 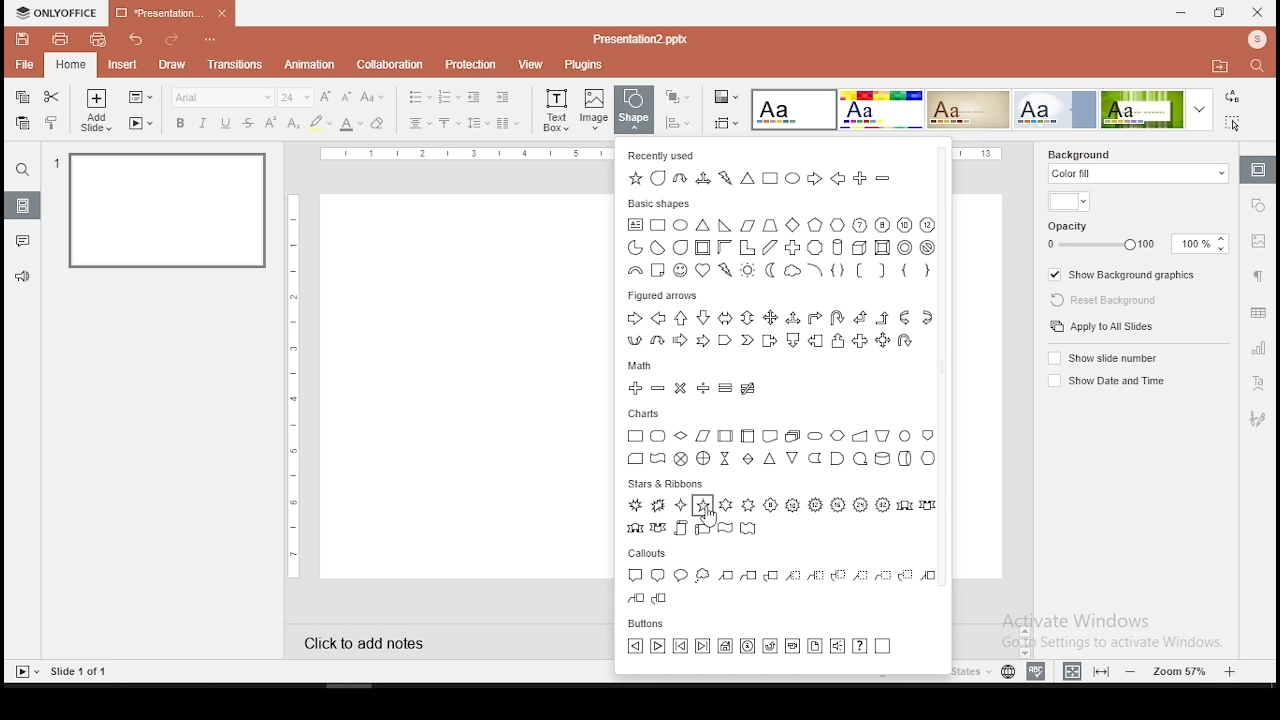 What do you see at coordinates (58, 39) in the screenshot?
I see `print file` at bounding box center [58, 39].